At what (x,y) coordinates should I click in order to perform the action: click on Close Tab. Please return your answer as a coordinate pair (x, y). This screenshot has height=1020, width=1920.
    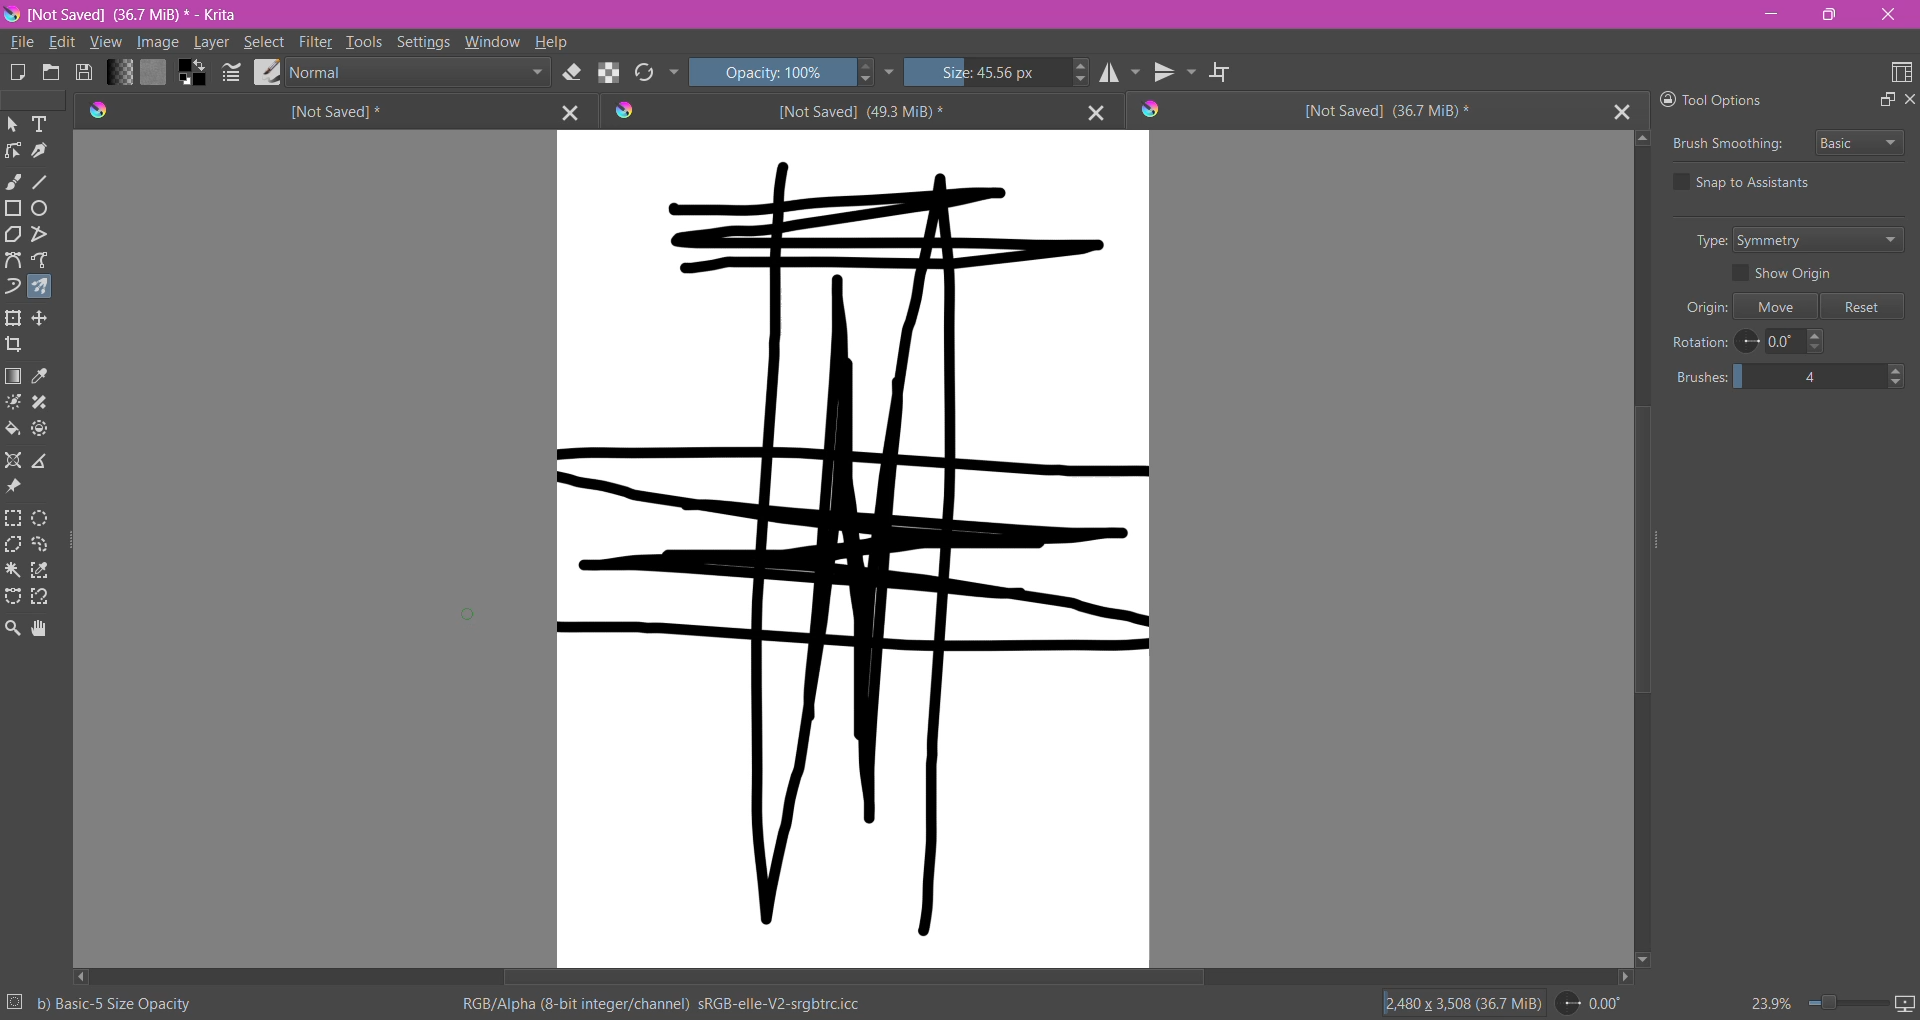
    Looking at the image, I should click on (1091, 111).